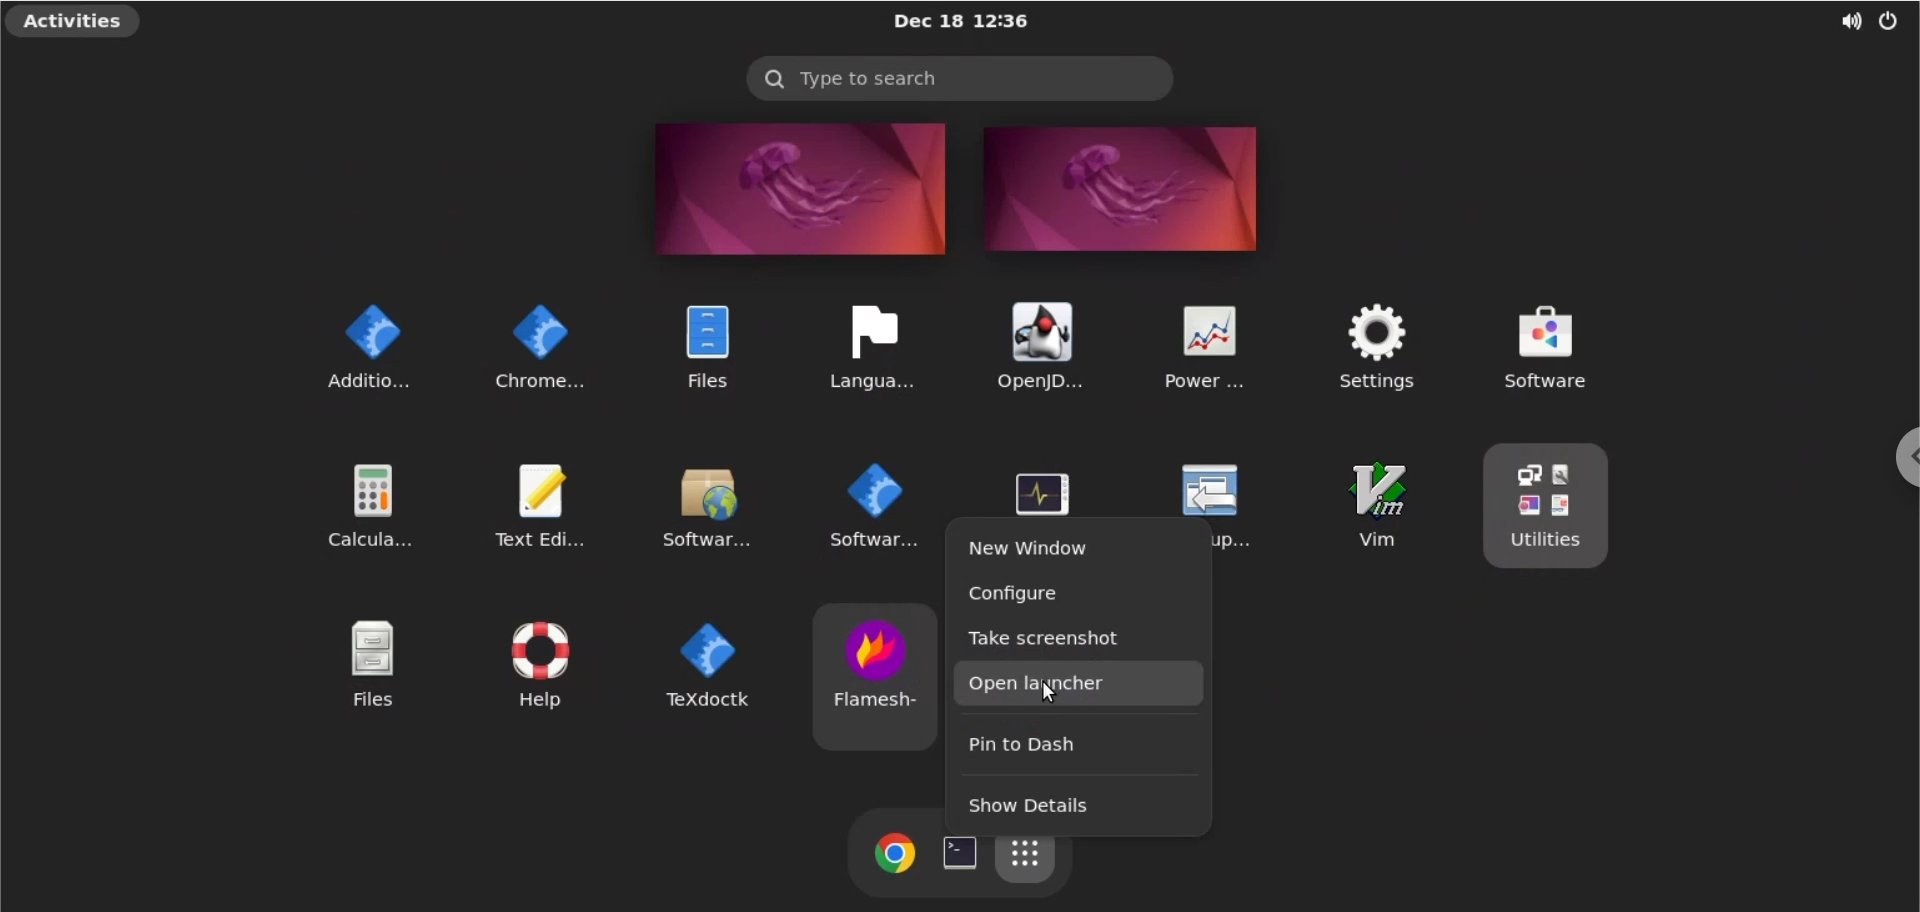 The width and height of the screenshot is (1920, 912). I want to click on pin to dash, so click(1072, 746).